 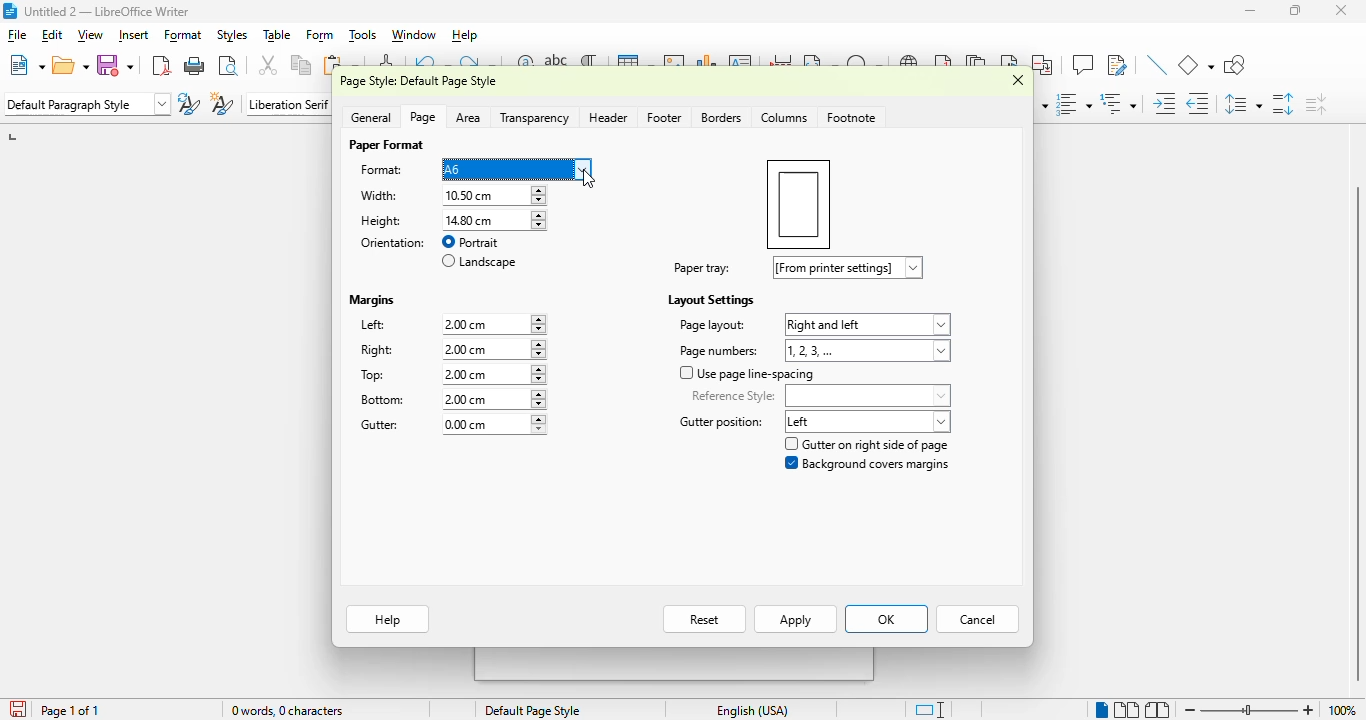 What do you see at coordinates (184, 34) in the screenshot?
I see `format` at bounding box center [184, 34].